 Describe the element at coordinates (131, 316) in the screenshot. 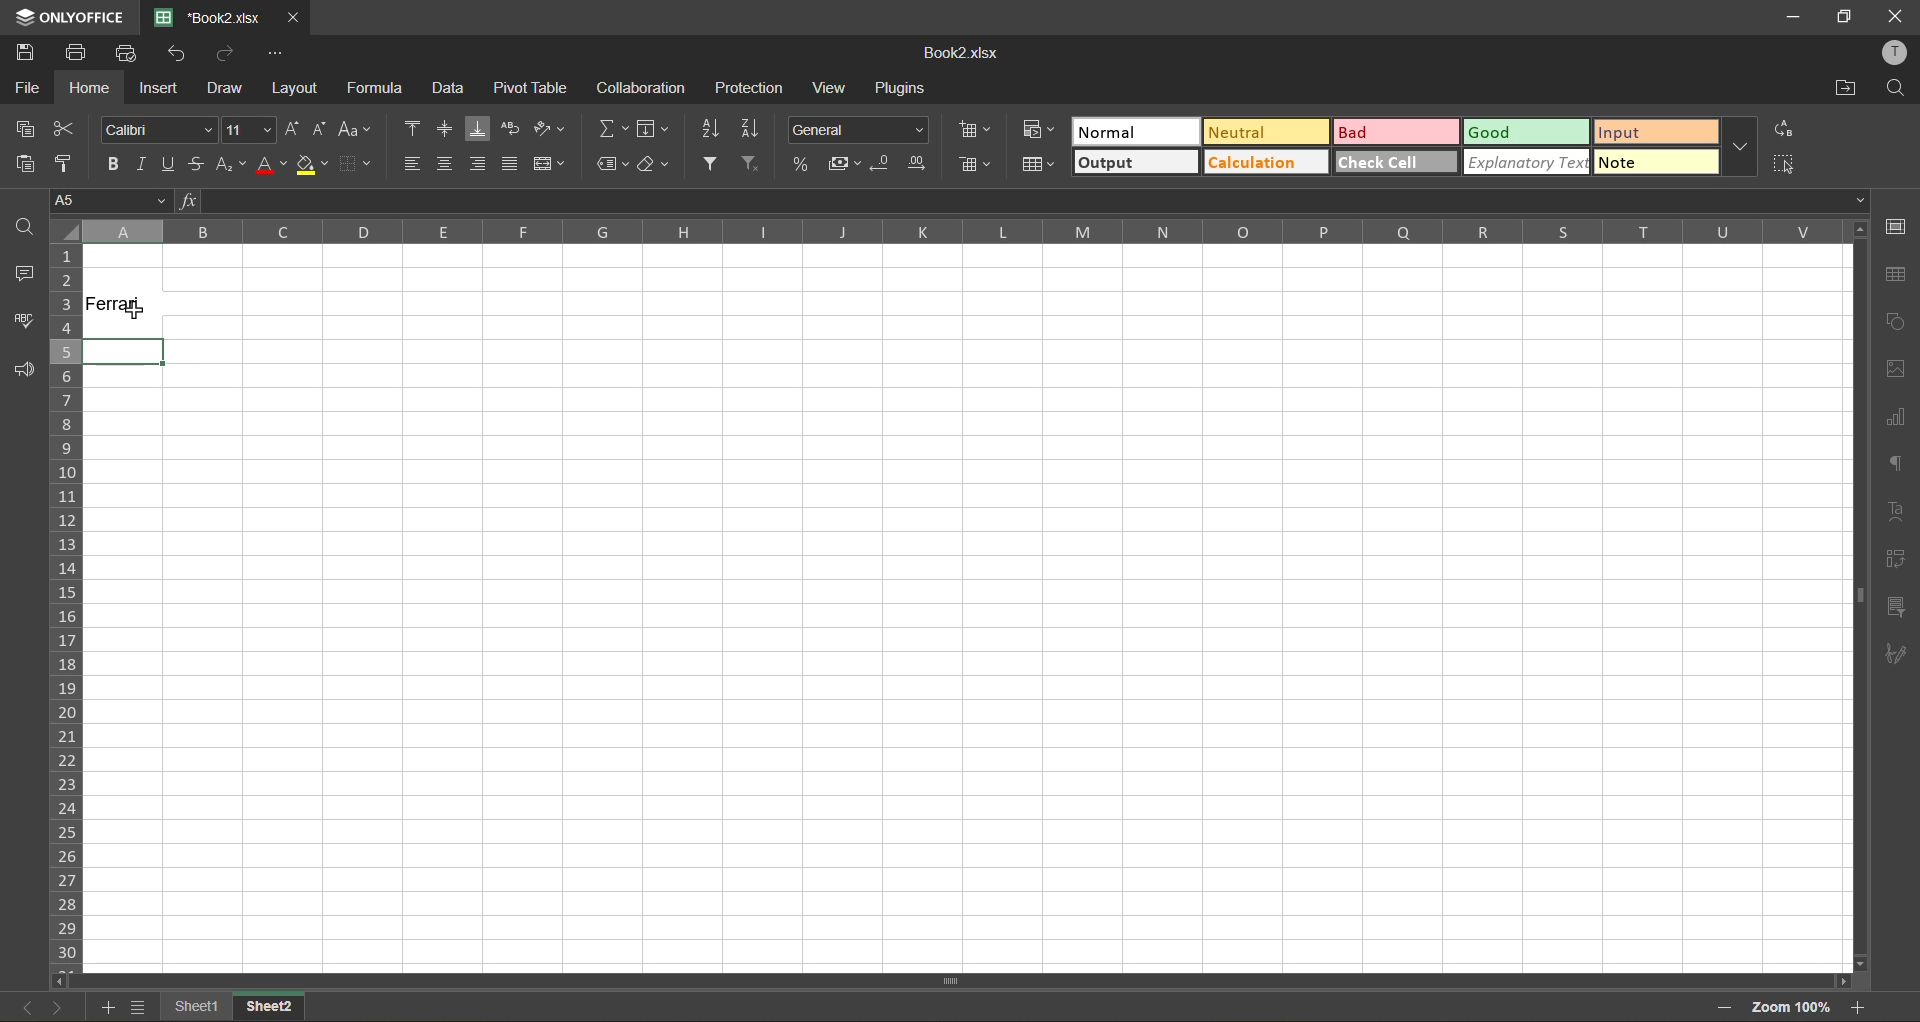

I see `Cursor` at that location.